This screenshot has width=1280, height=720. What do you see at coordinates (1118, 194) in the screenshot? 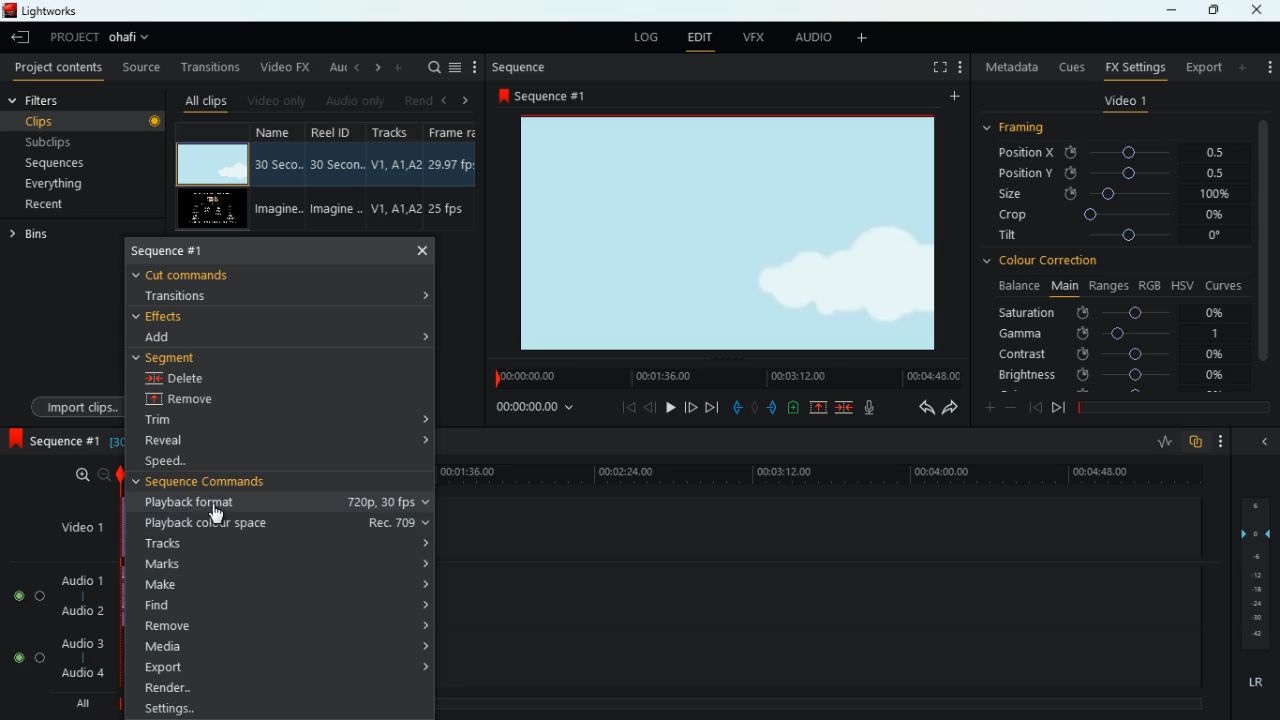
I see `size` at bounding box center [1118, 194].